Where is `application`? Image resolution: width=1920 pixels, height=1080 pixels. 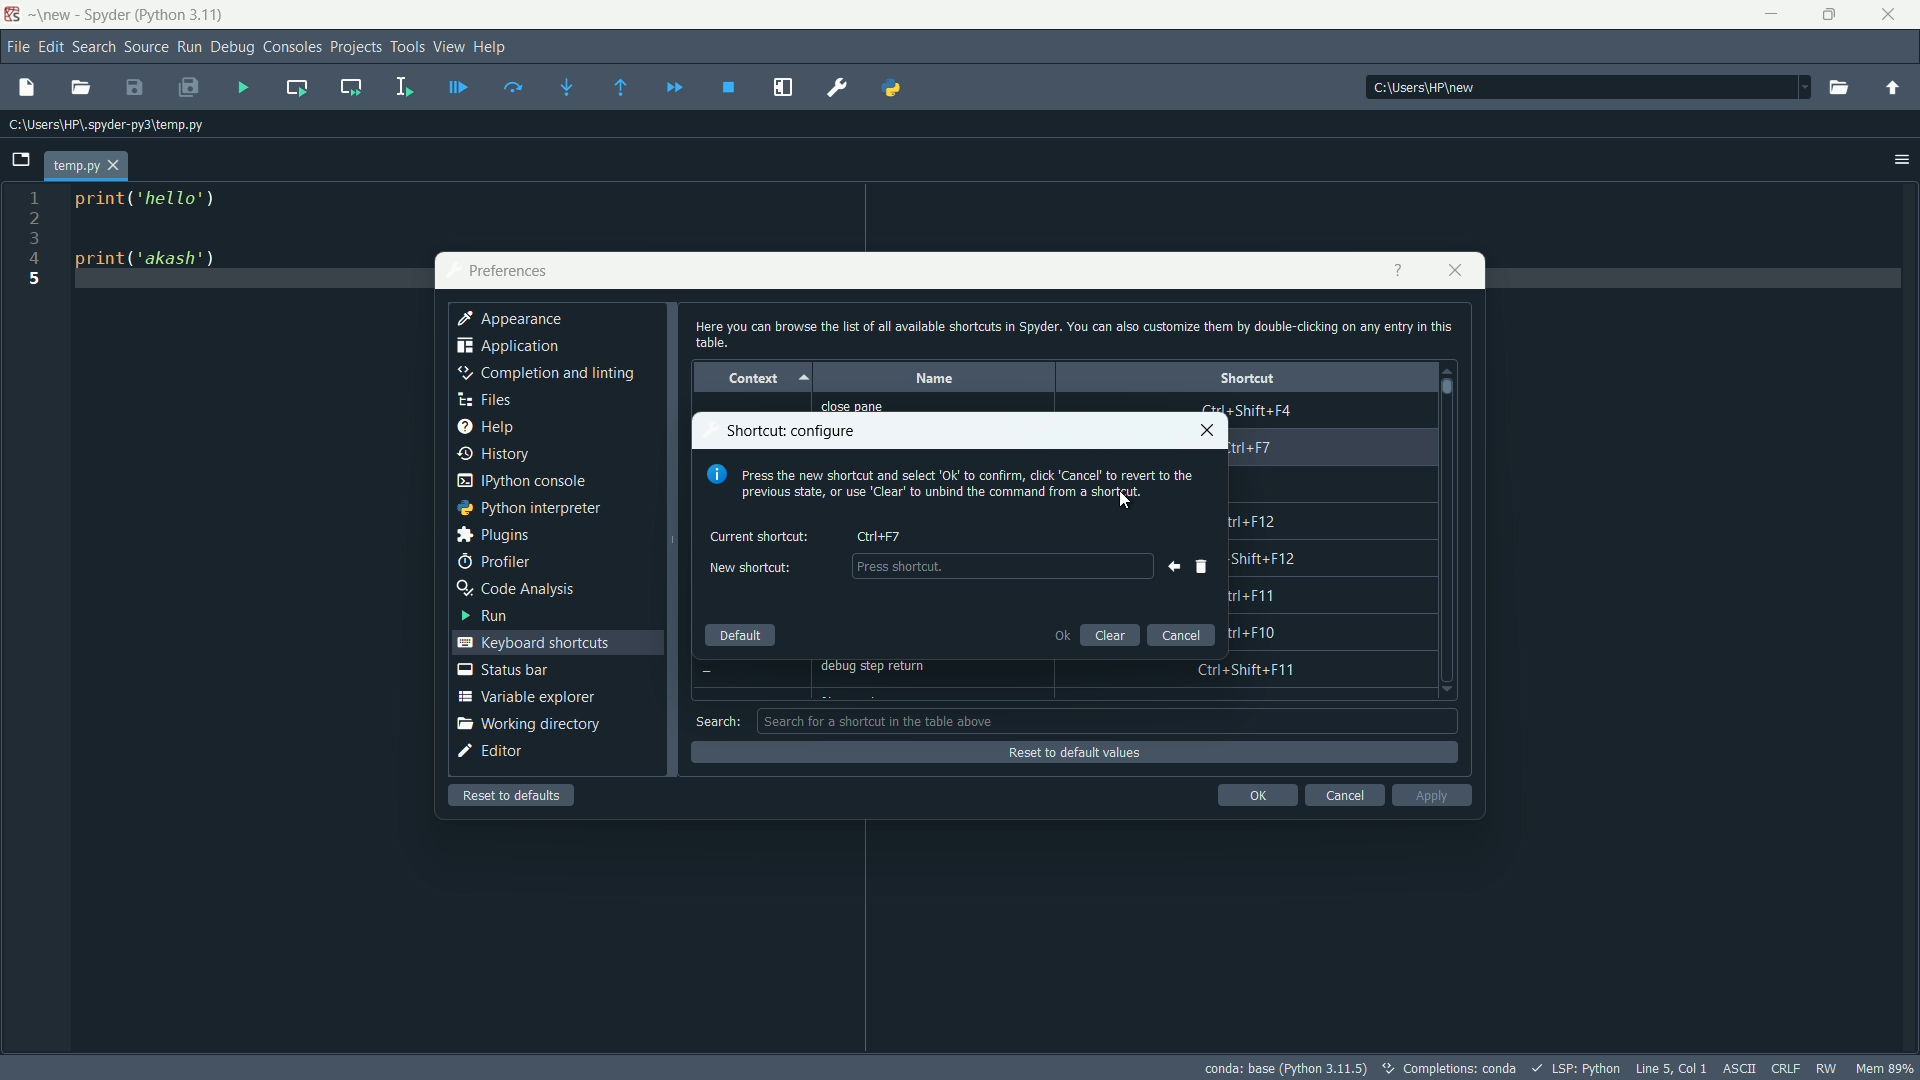
application is located at coordinates (509, 349).